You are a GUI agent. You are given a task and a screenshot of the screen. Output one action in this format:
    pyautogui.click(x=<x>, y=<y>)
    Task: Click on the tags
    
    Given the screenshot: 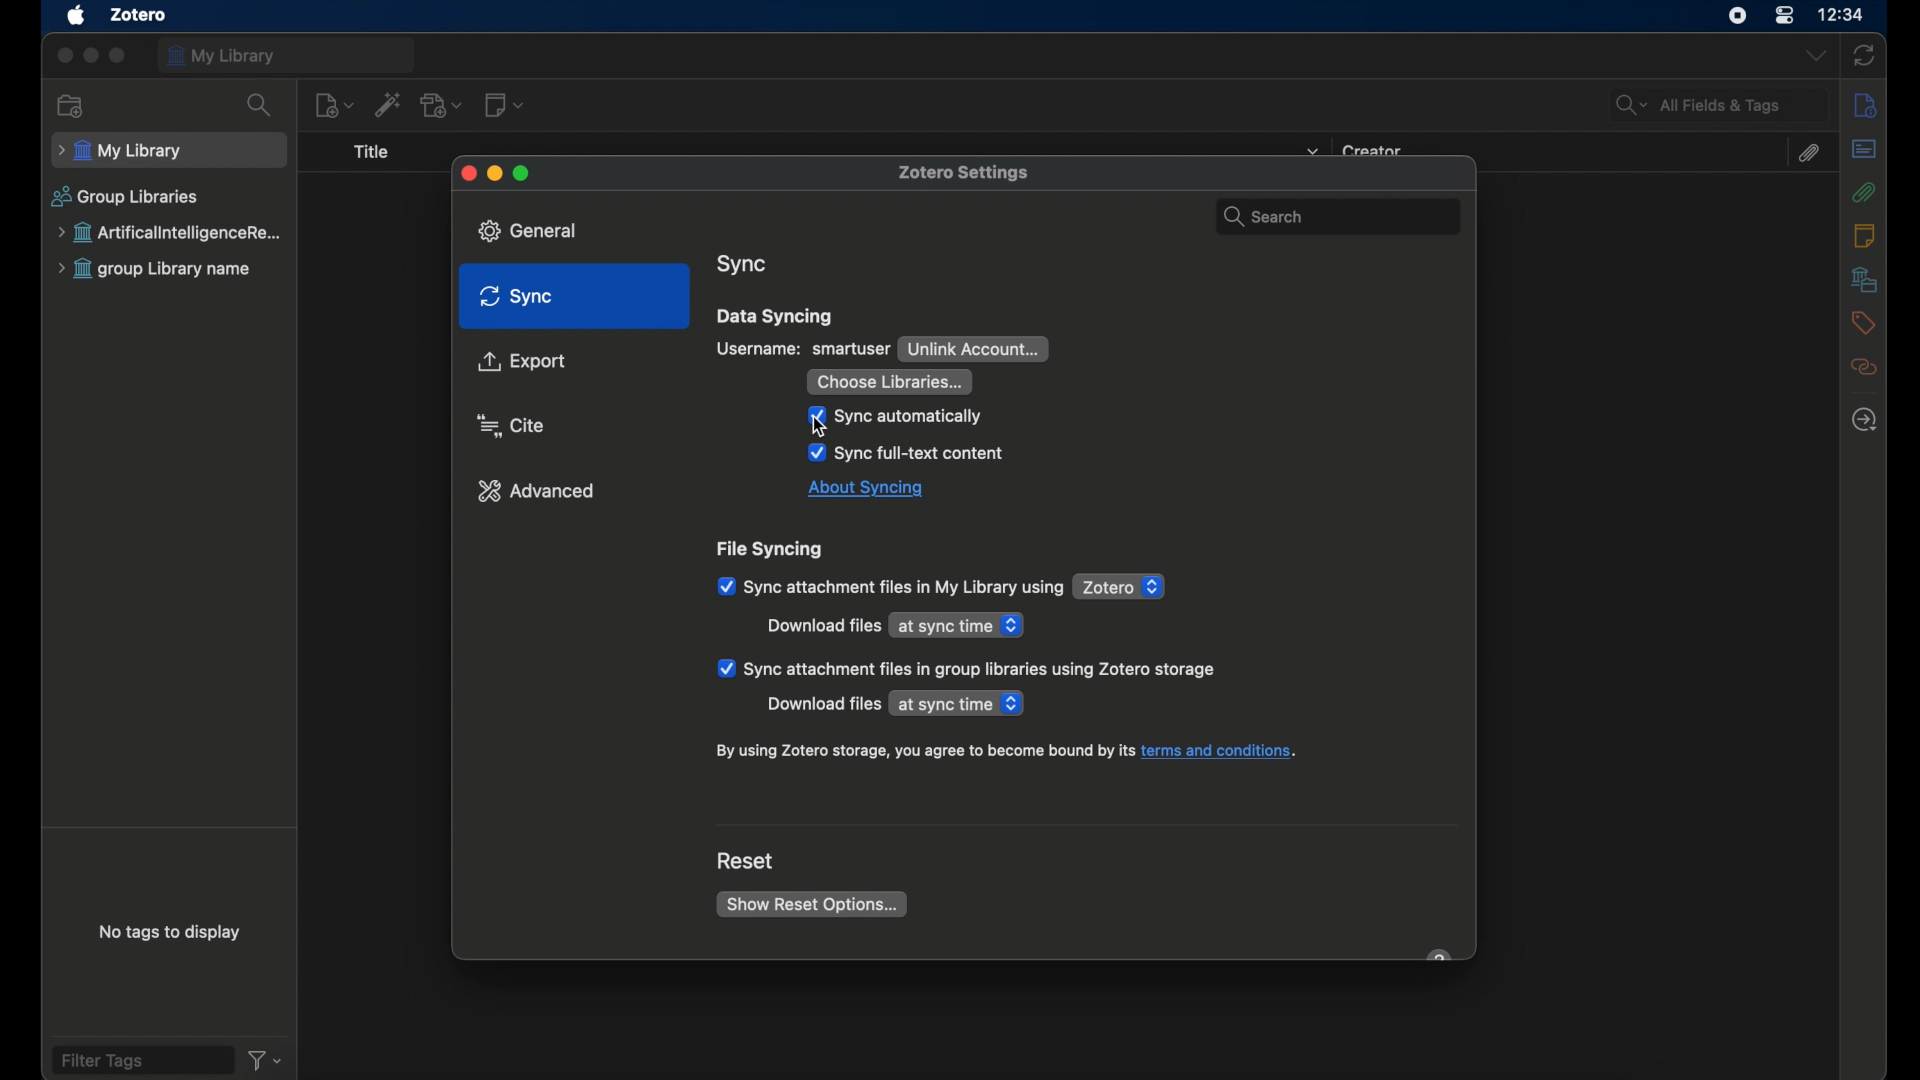 What is the action you would take?
    pyautogui.click(x=1862, y=324)
    